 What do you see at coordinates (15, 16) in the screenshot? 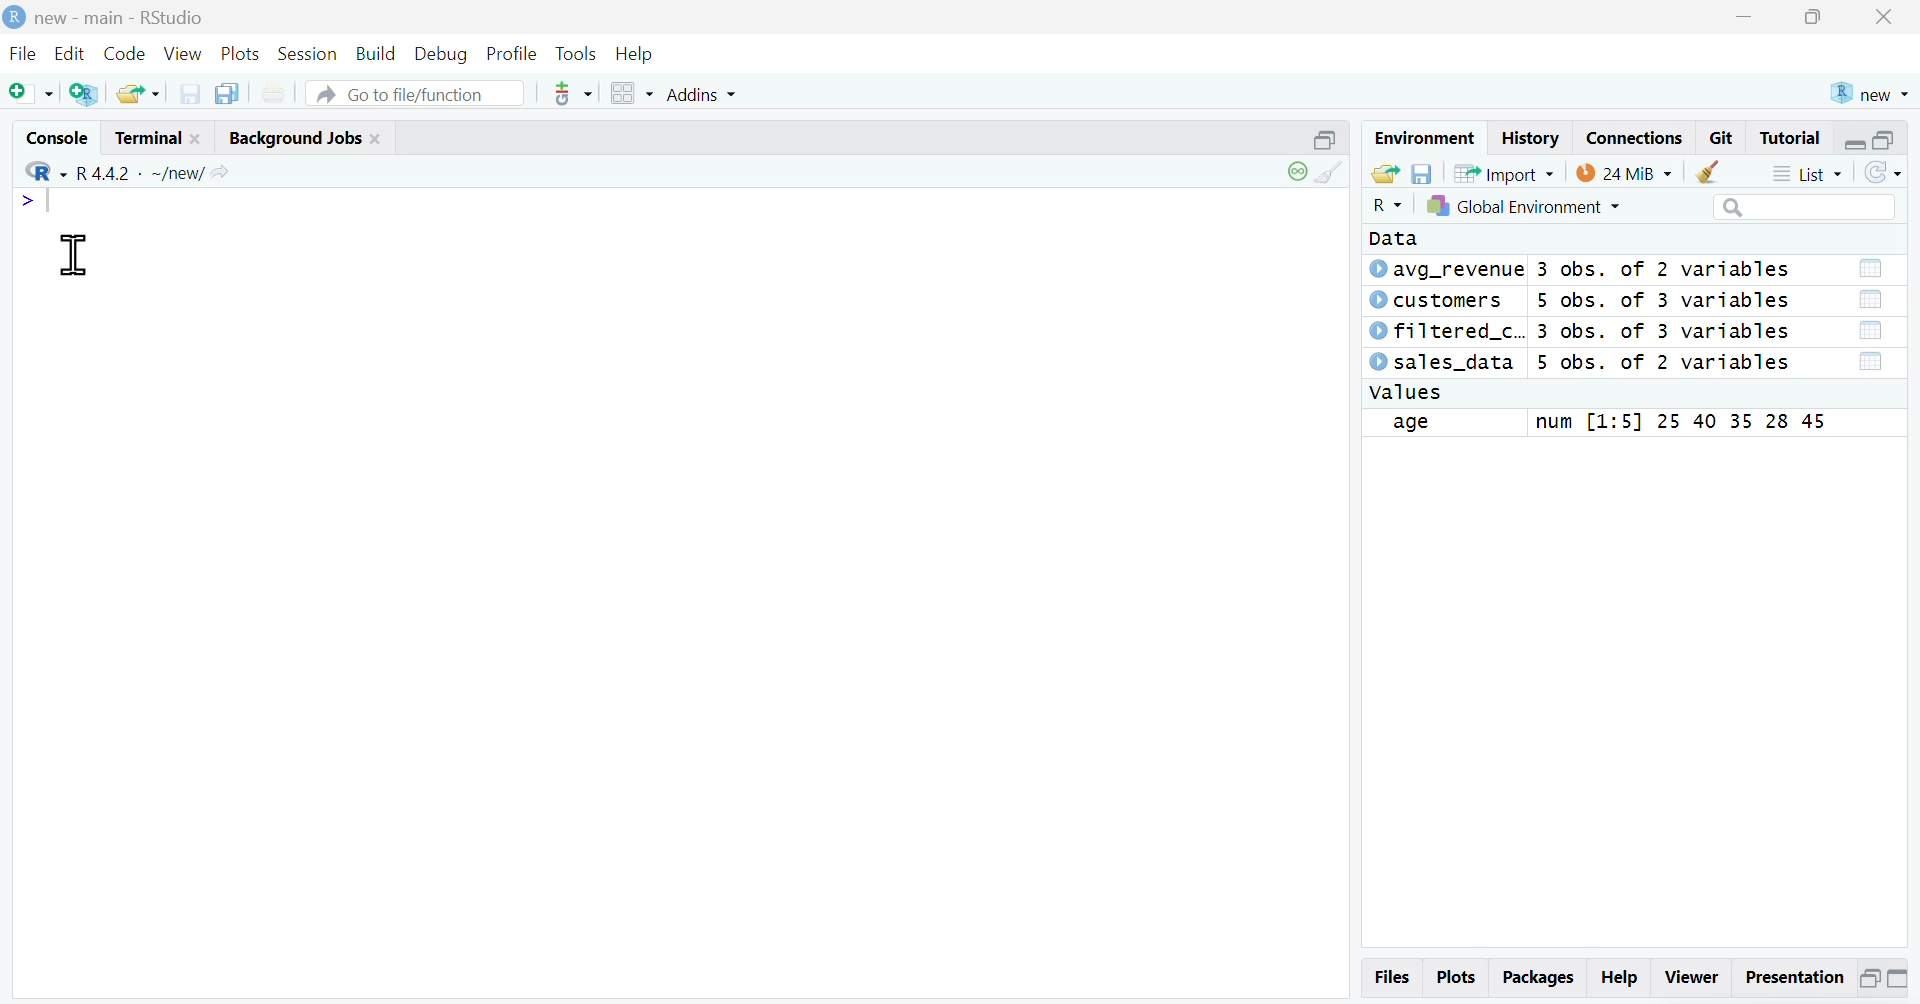
I see `Logo` at bounding box center [15, 16].